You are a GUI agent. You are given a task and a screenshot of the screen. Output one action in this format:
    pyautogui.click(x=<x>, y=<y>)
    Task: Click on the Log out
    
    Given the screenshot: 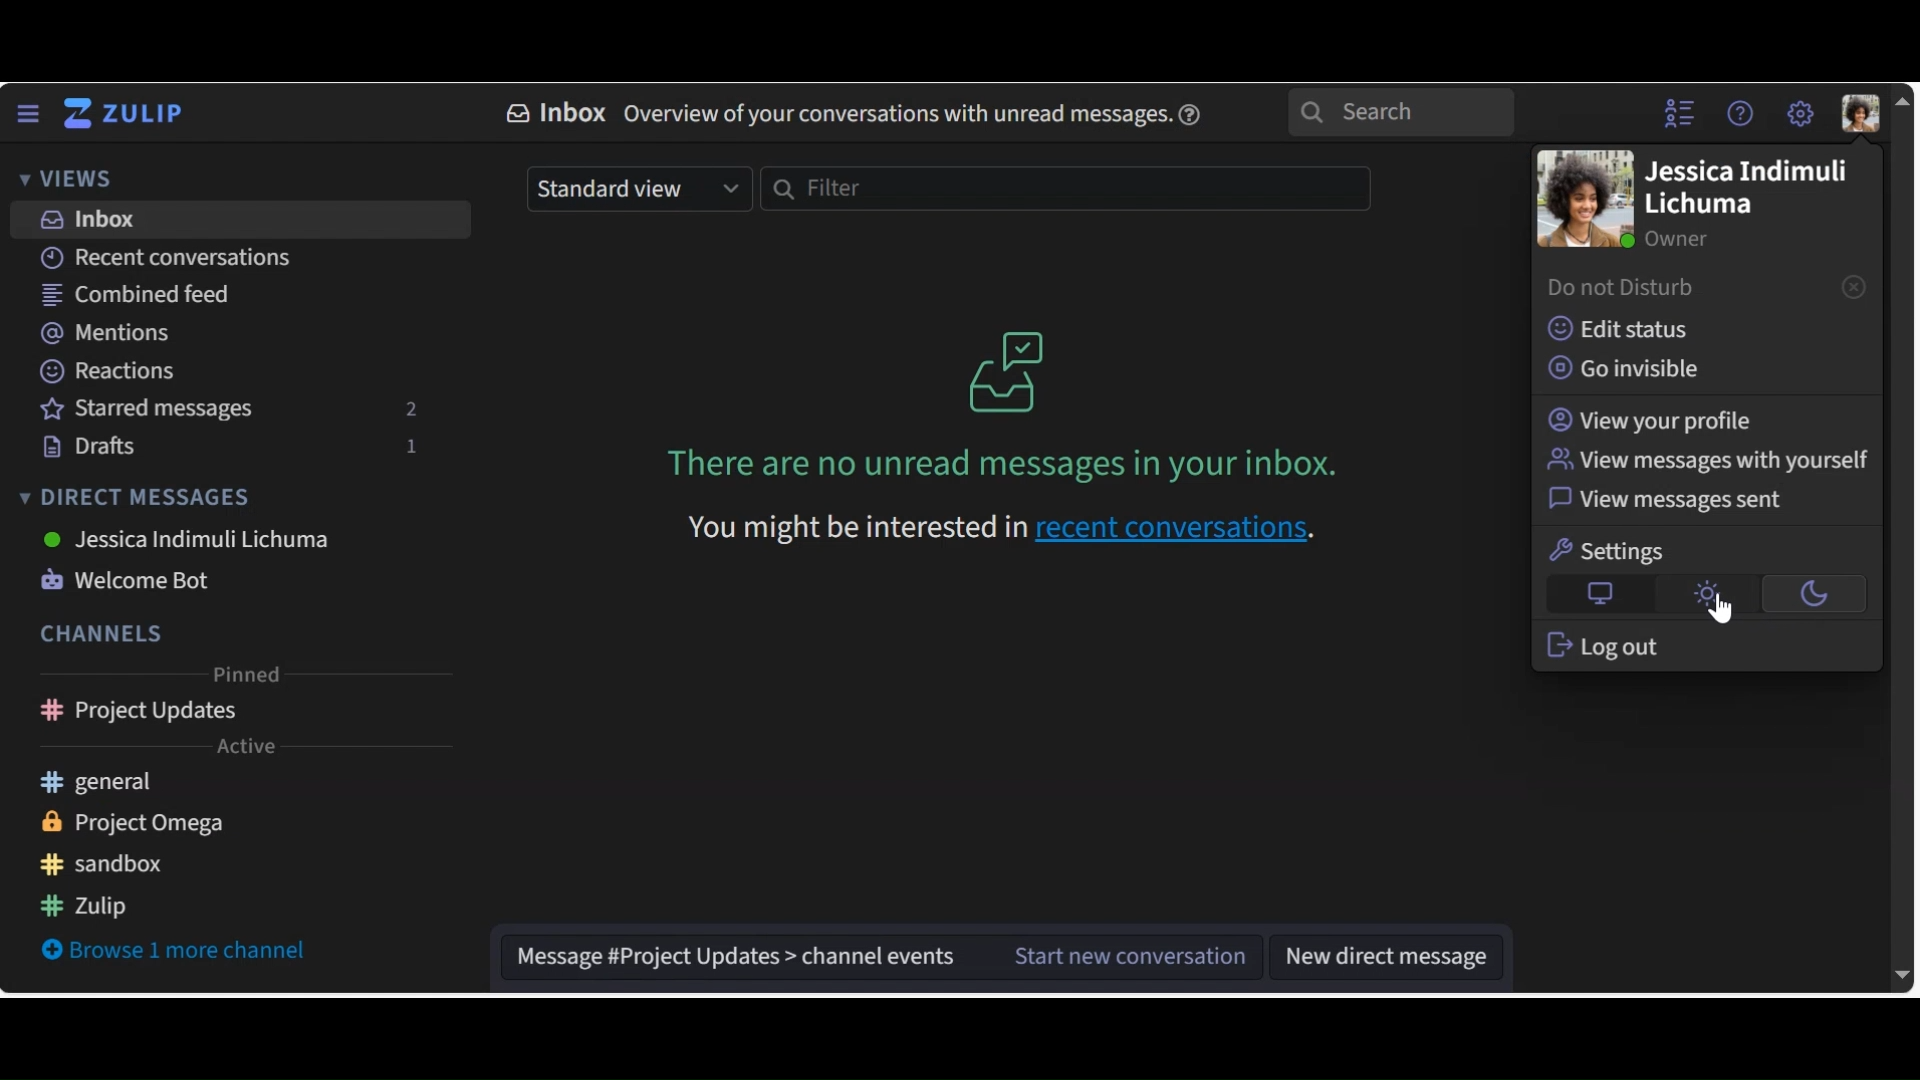 What is the action you would take?
    pyautogui.click(x=1604, y=645)
    